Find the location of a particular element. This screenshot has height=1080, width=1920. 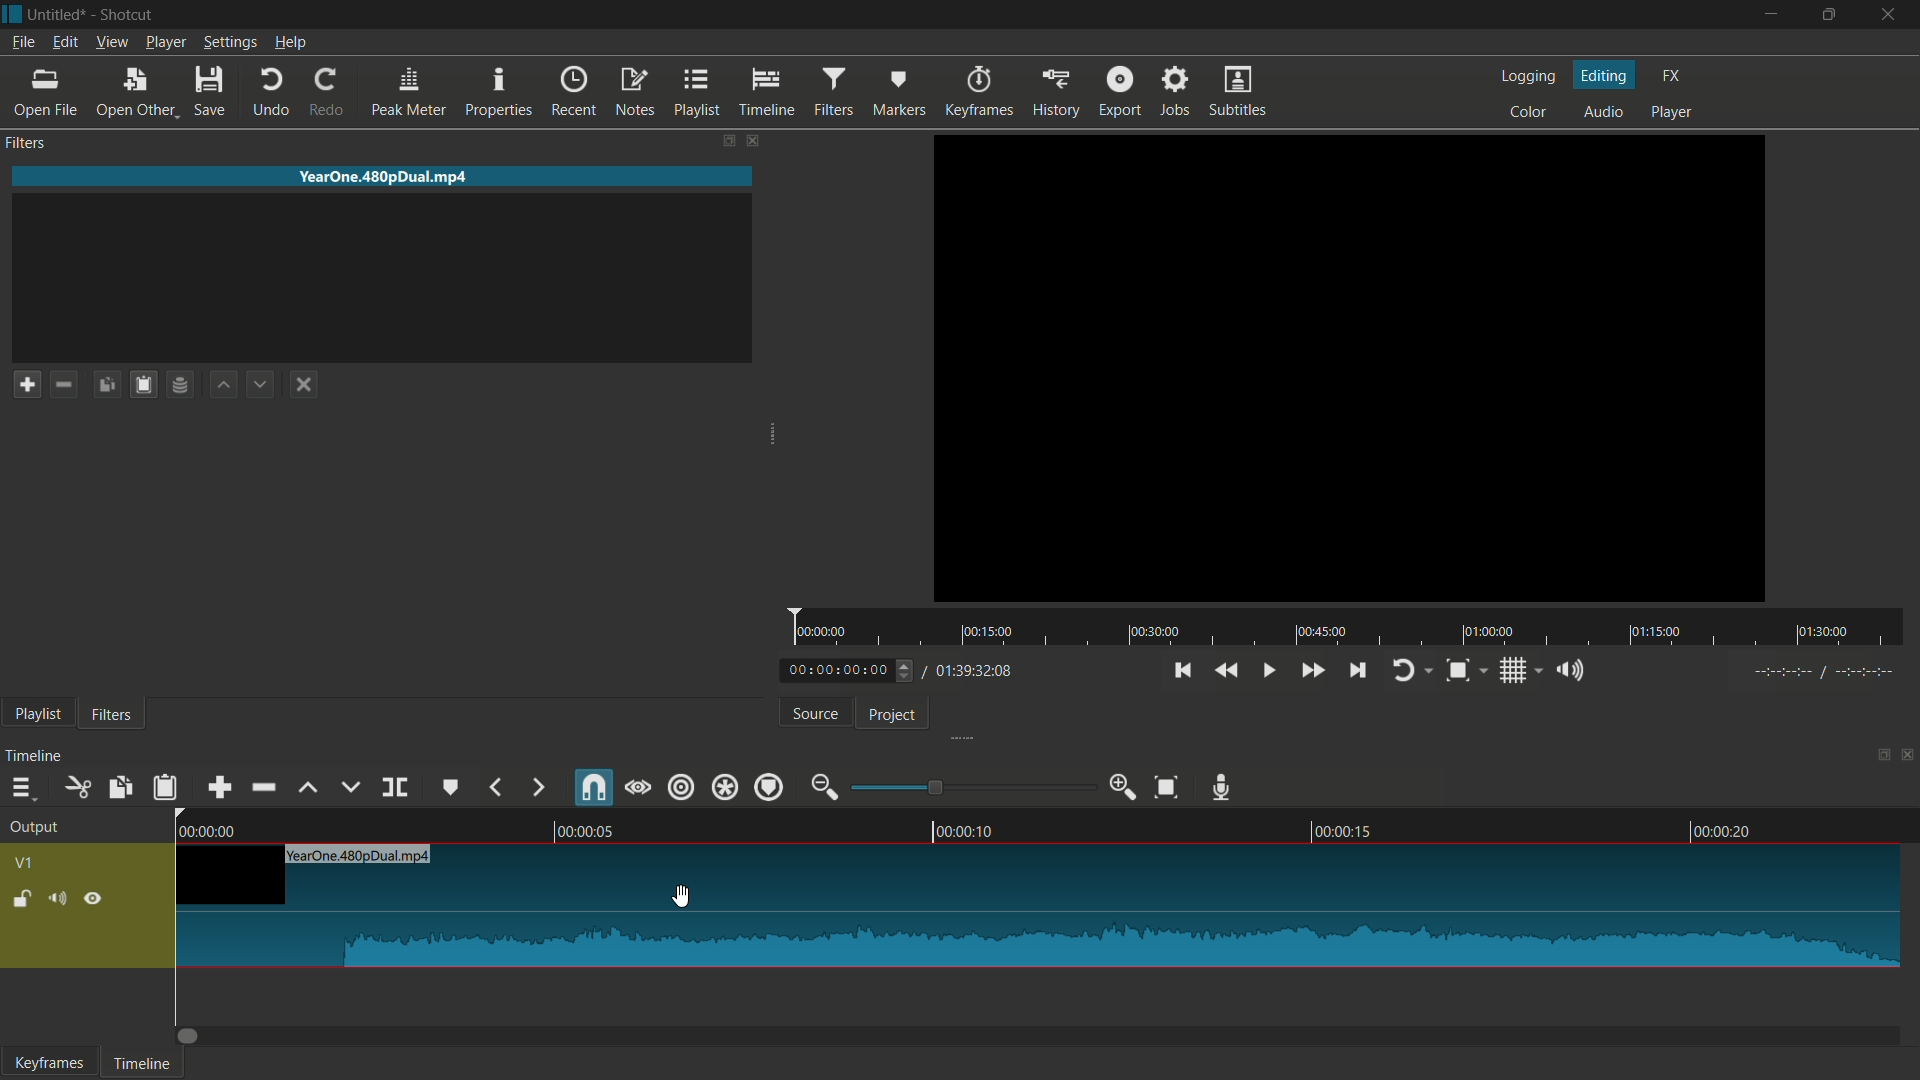

snap is located at coordinates (593, 787).